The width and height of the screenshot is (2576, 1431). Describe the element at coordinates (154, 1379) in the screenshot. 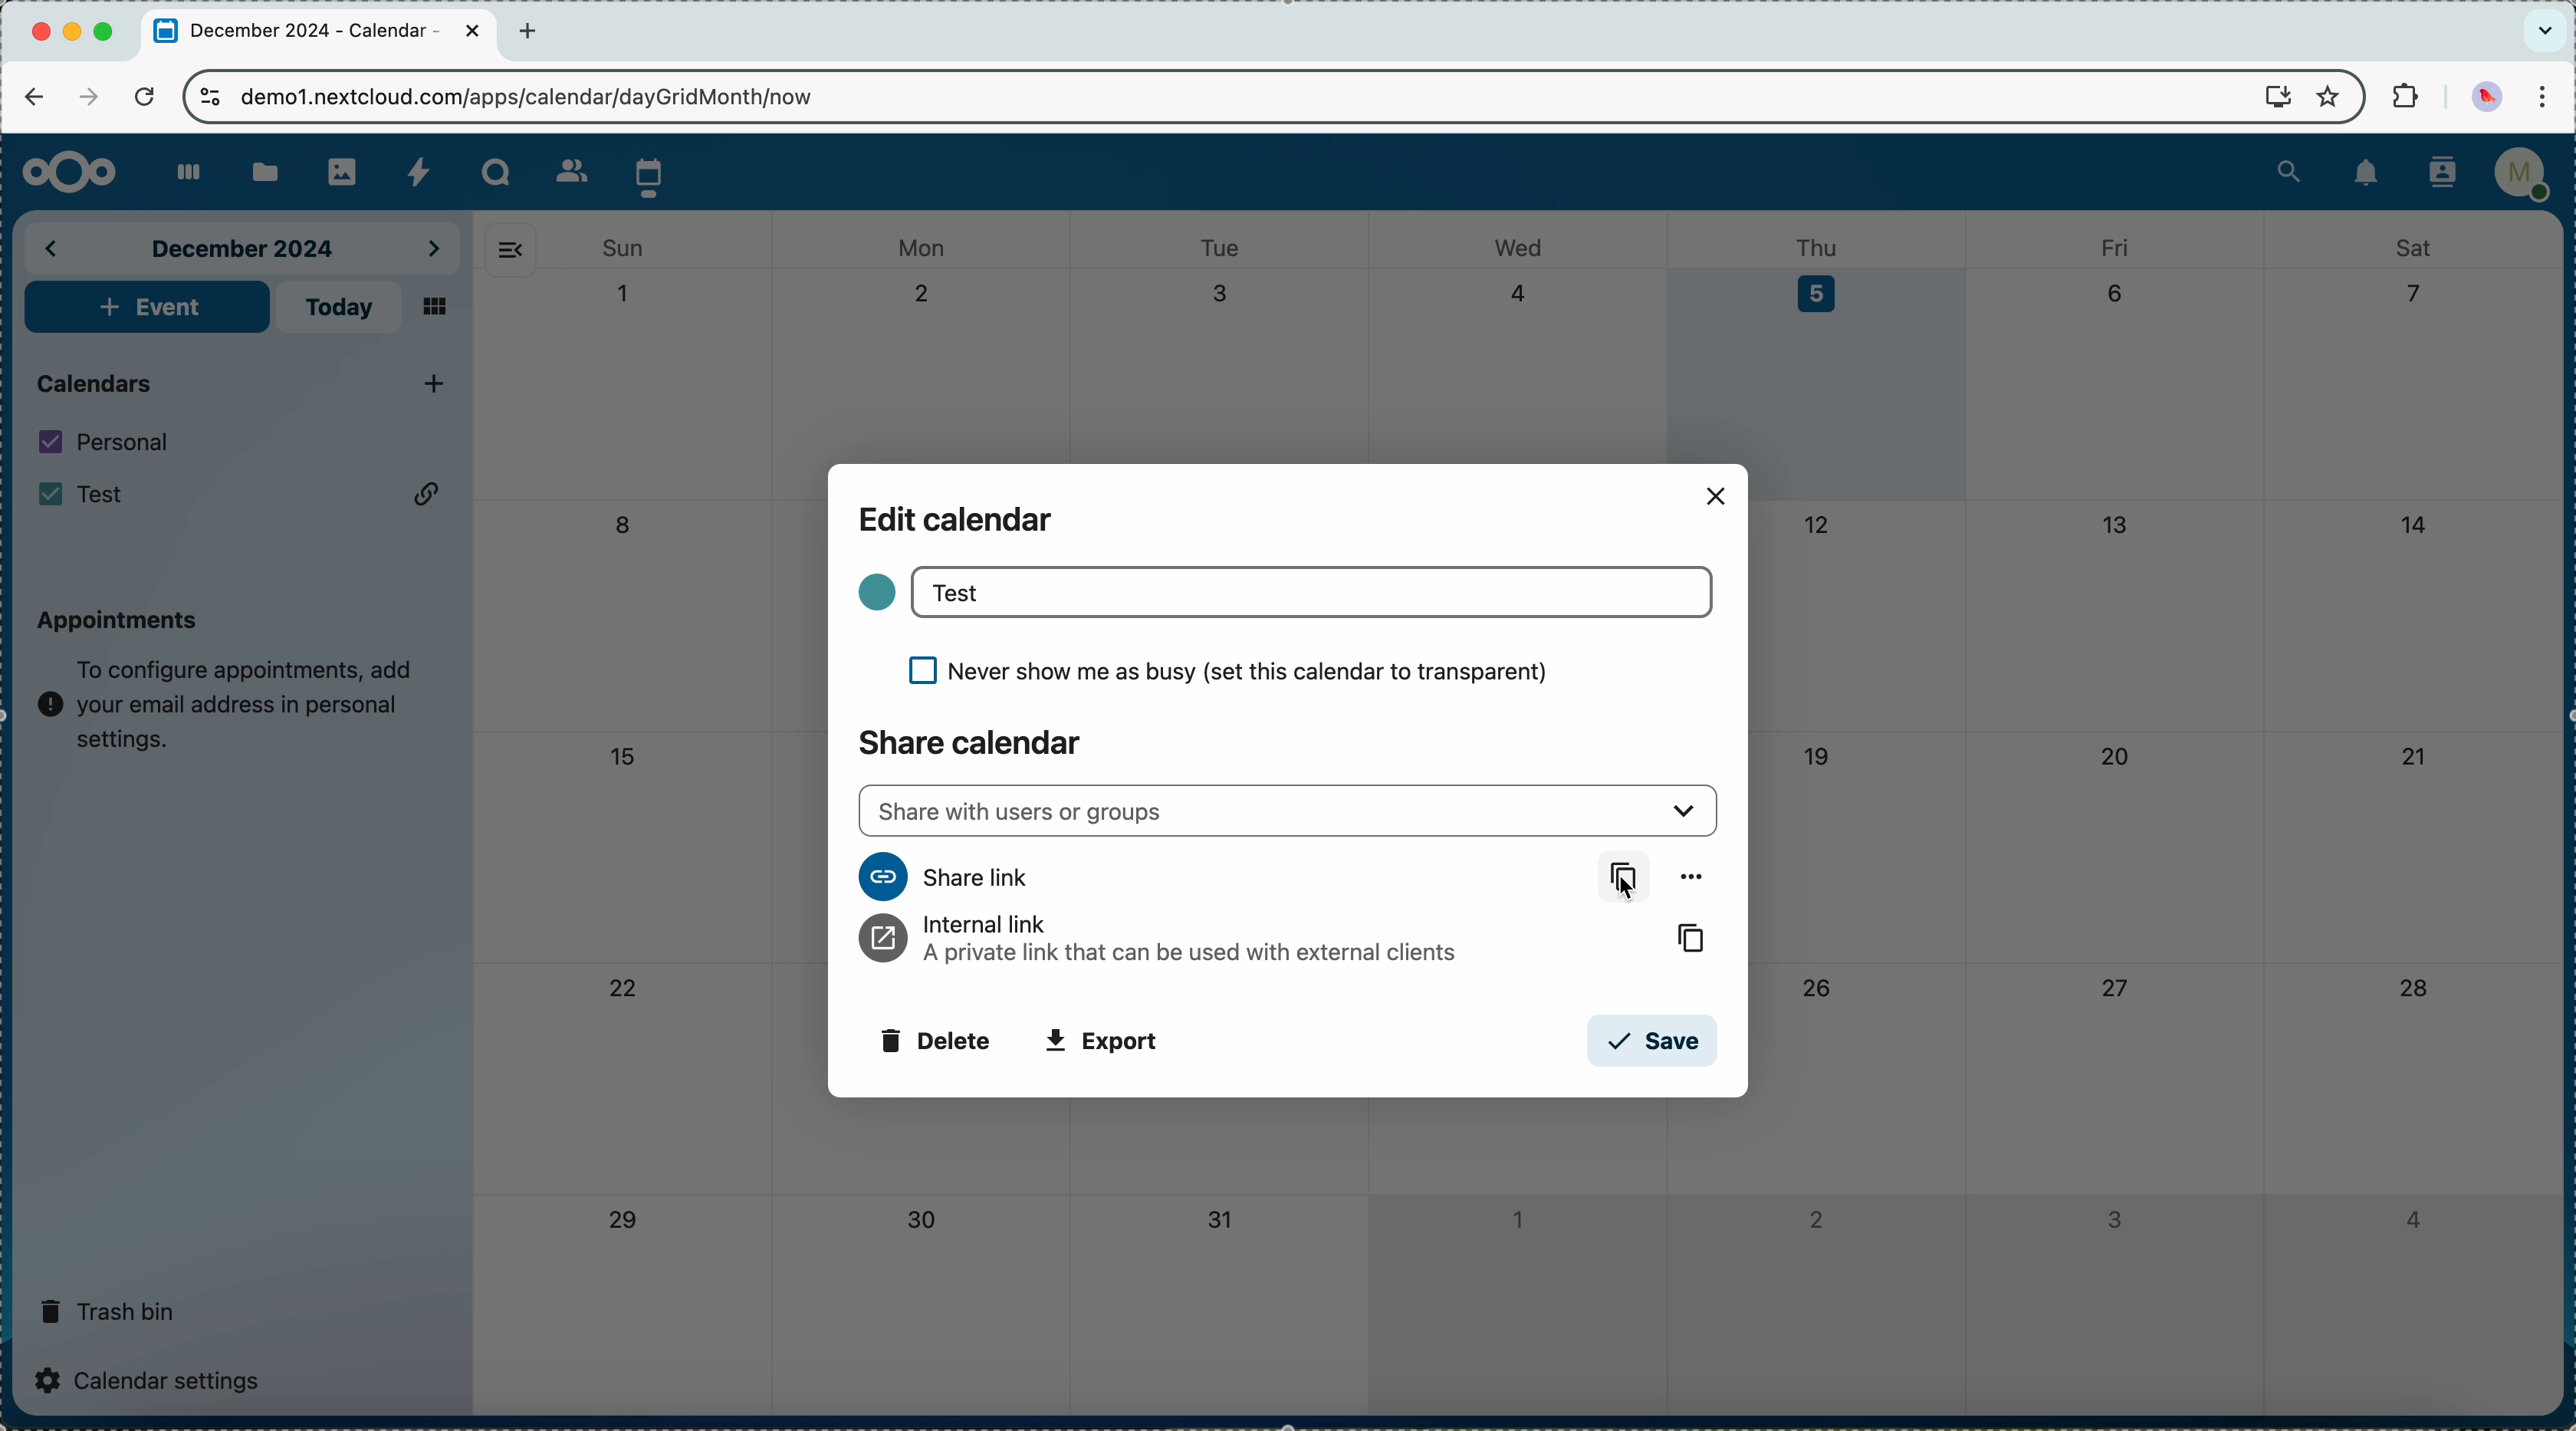

I see `calendar settings` at that location.